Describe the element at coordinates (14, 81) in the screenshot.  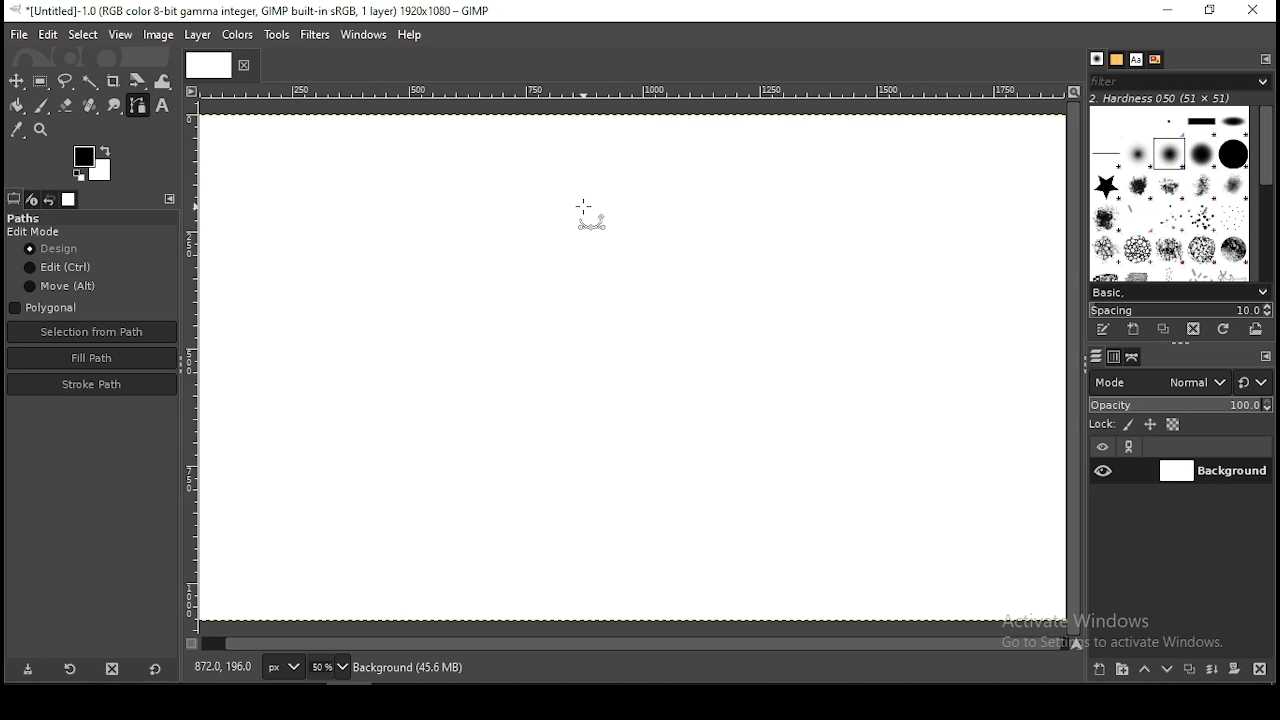
I see `selection tool` at that location.